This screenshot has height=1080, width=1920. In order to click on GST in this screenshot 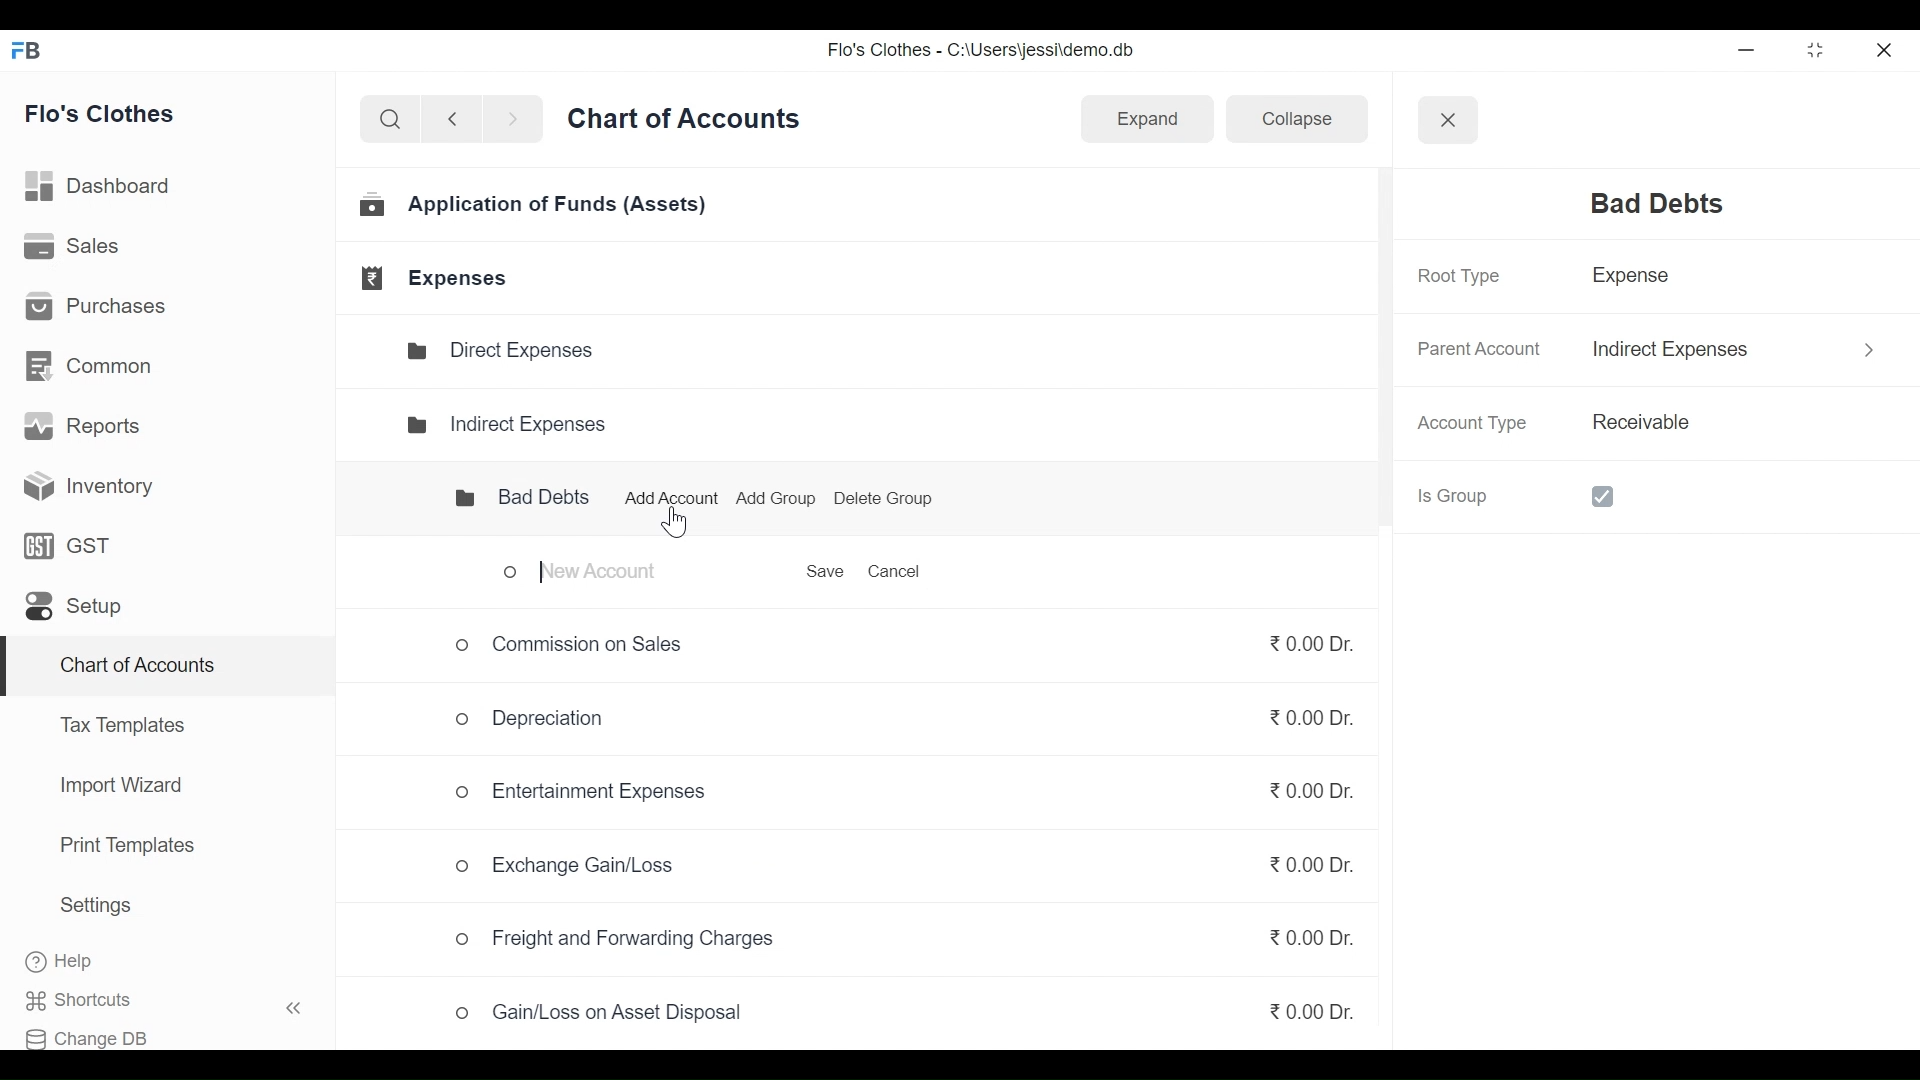, I will do `click(68, 549)`.